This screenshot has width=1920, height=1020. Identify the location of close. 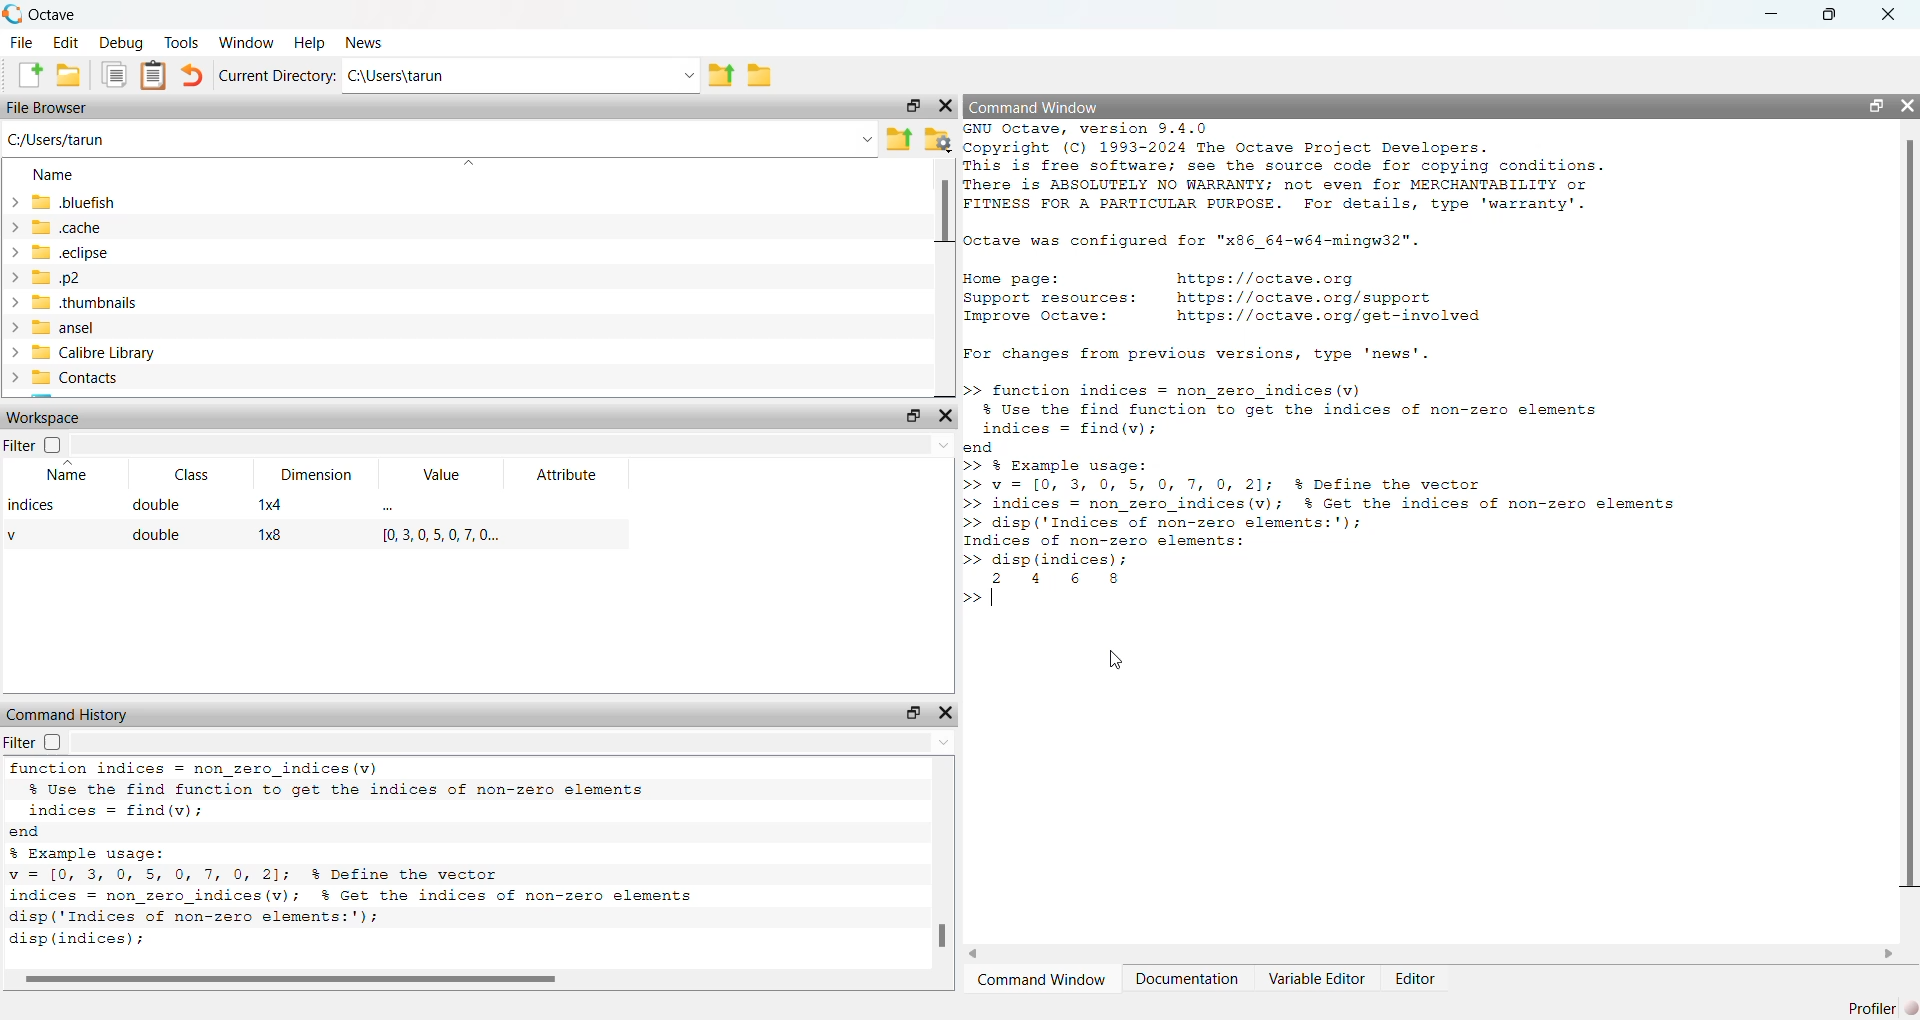
(946, 109).